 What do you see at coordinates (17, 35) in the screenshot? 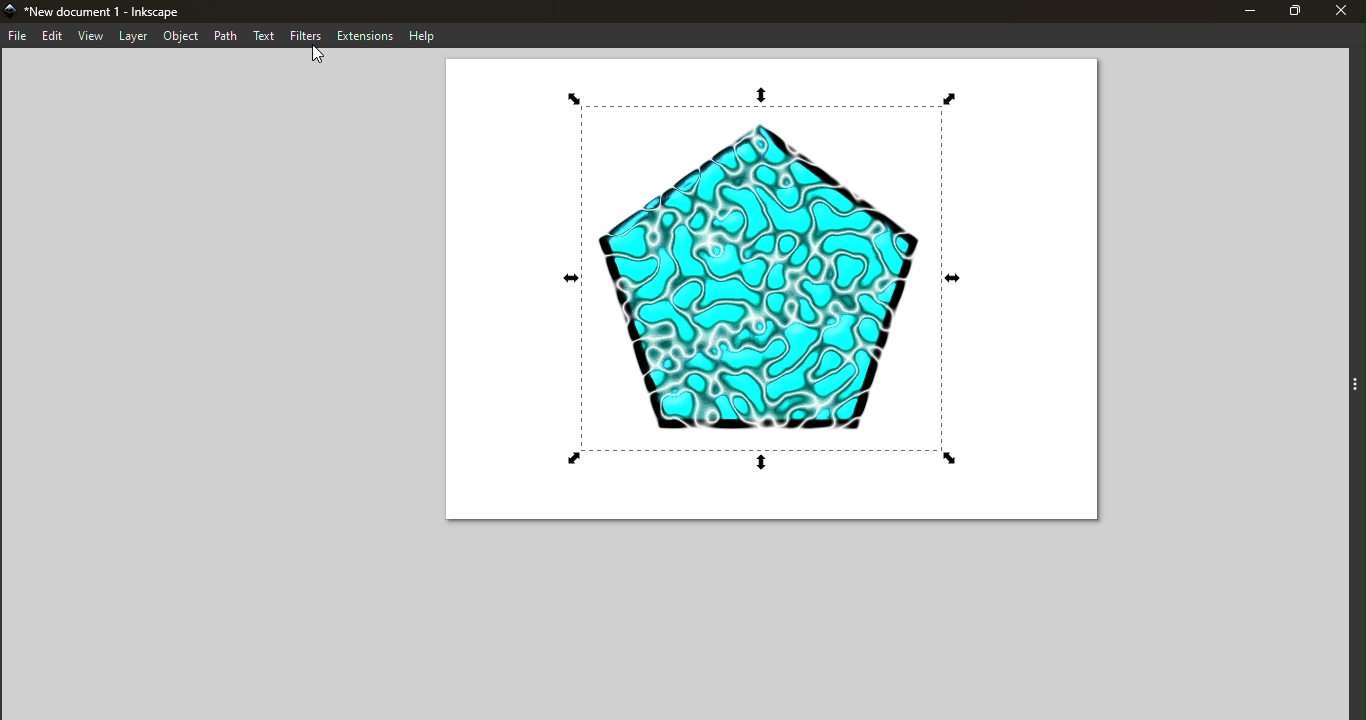
I see `File` at bounding box center [17, 35].